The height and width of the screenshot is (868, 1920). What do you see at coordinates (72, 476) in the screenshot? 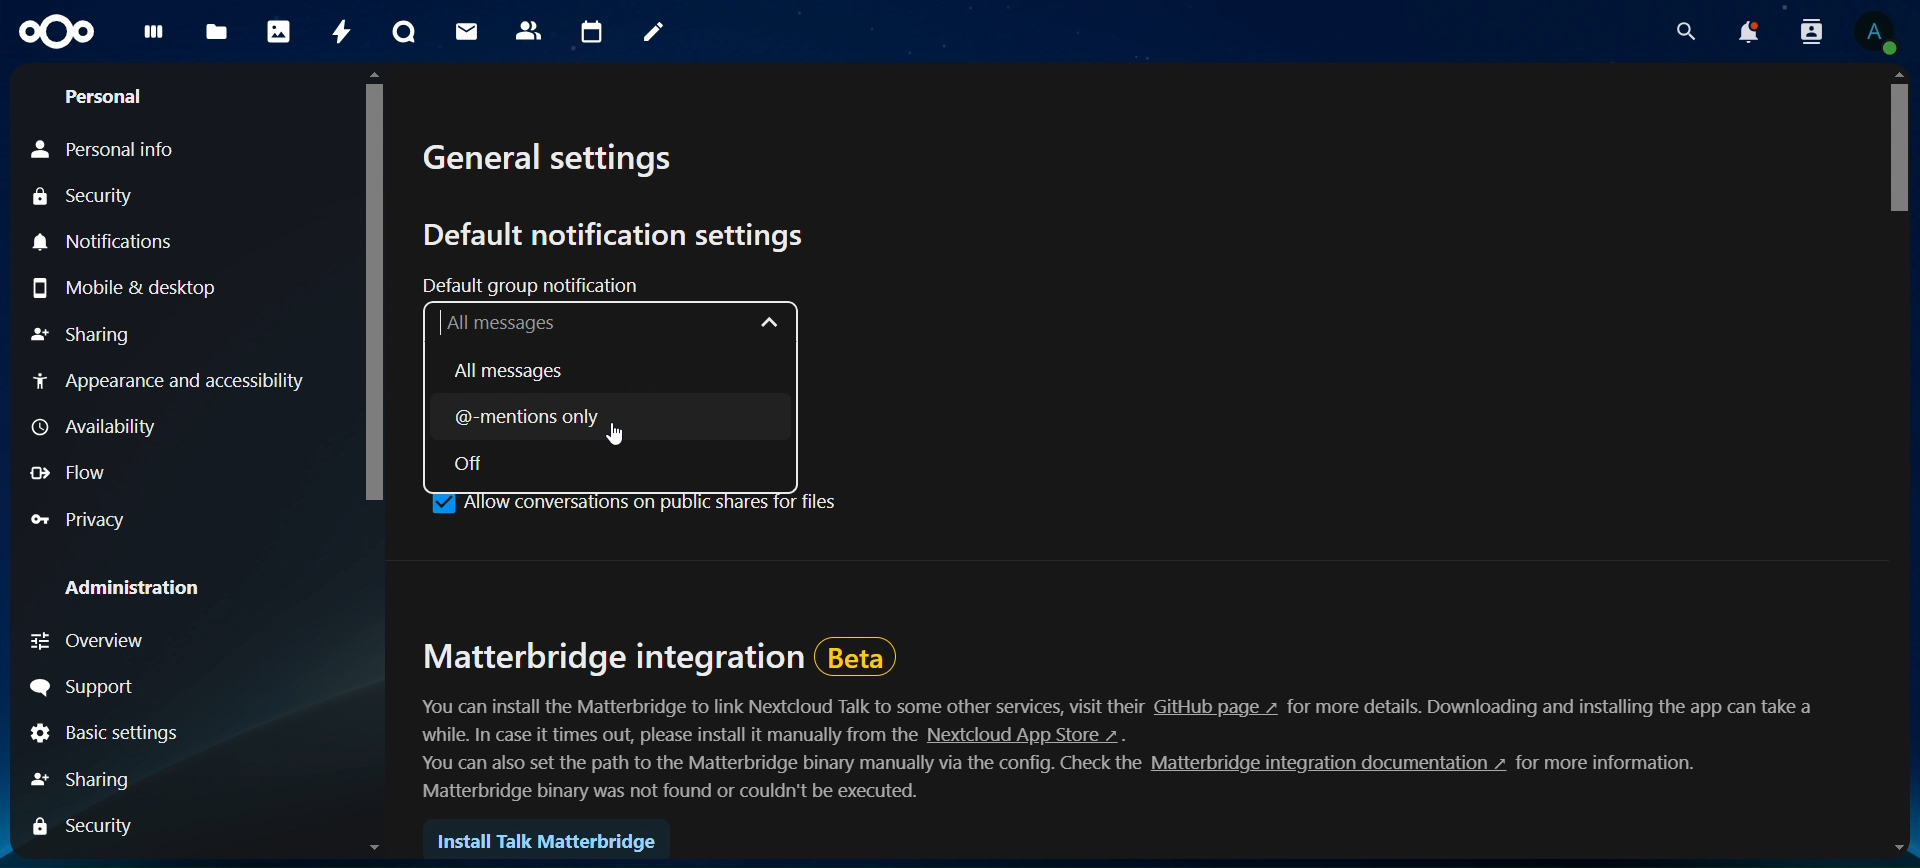
I see `flow` at bounding box center [72, 476].